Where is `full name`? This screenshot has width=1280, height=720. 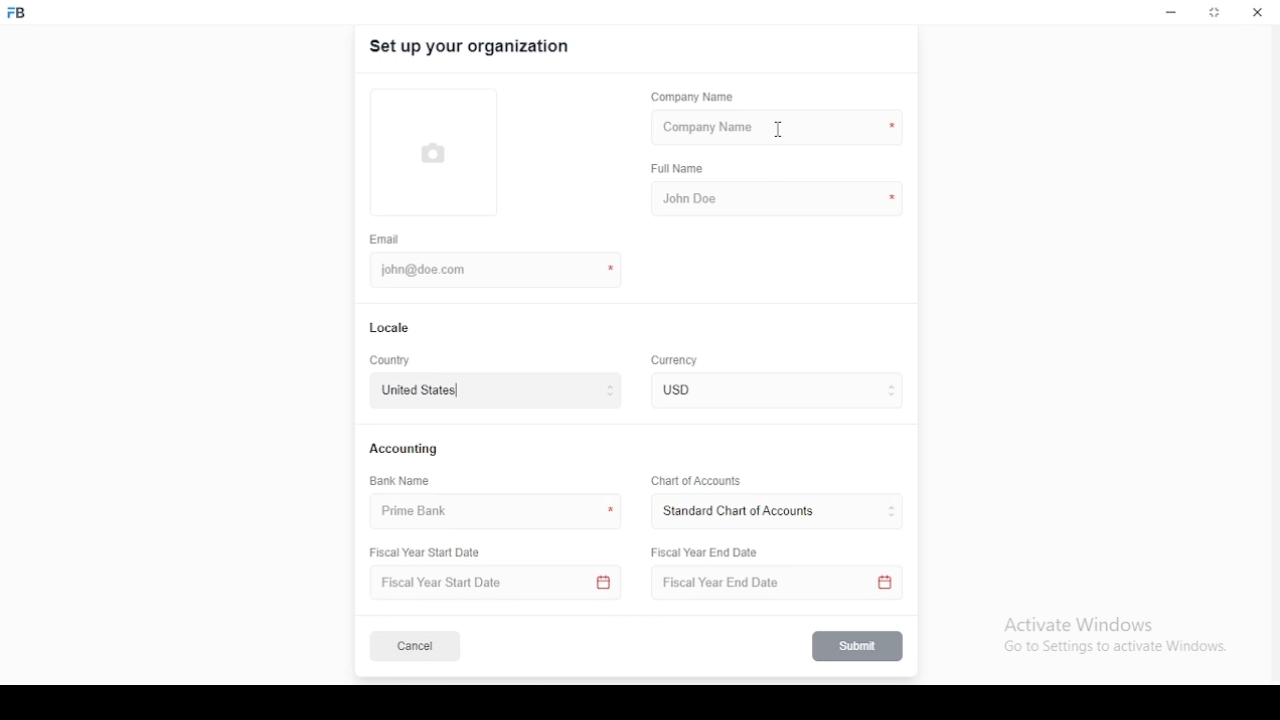 full name is located at coordinates (683, 169).